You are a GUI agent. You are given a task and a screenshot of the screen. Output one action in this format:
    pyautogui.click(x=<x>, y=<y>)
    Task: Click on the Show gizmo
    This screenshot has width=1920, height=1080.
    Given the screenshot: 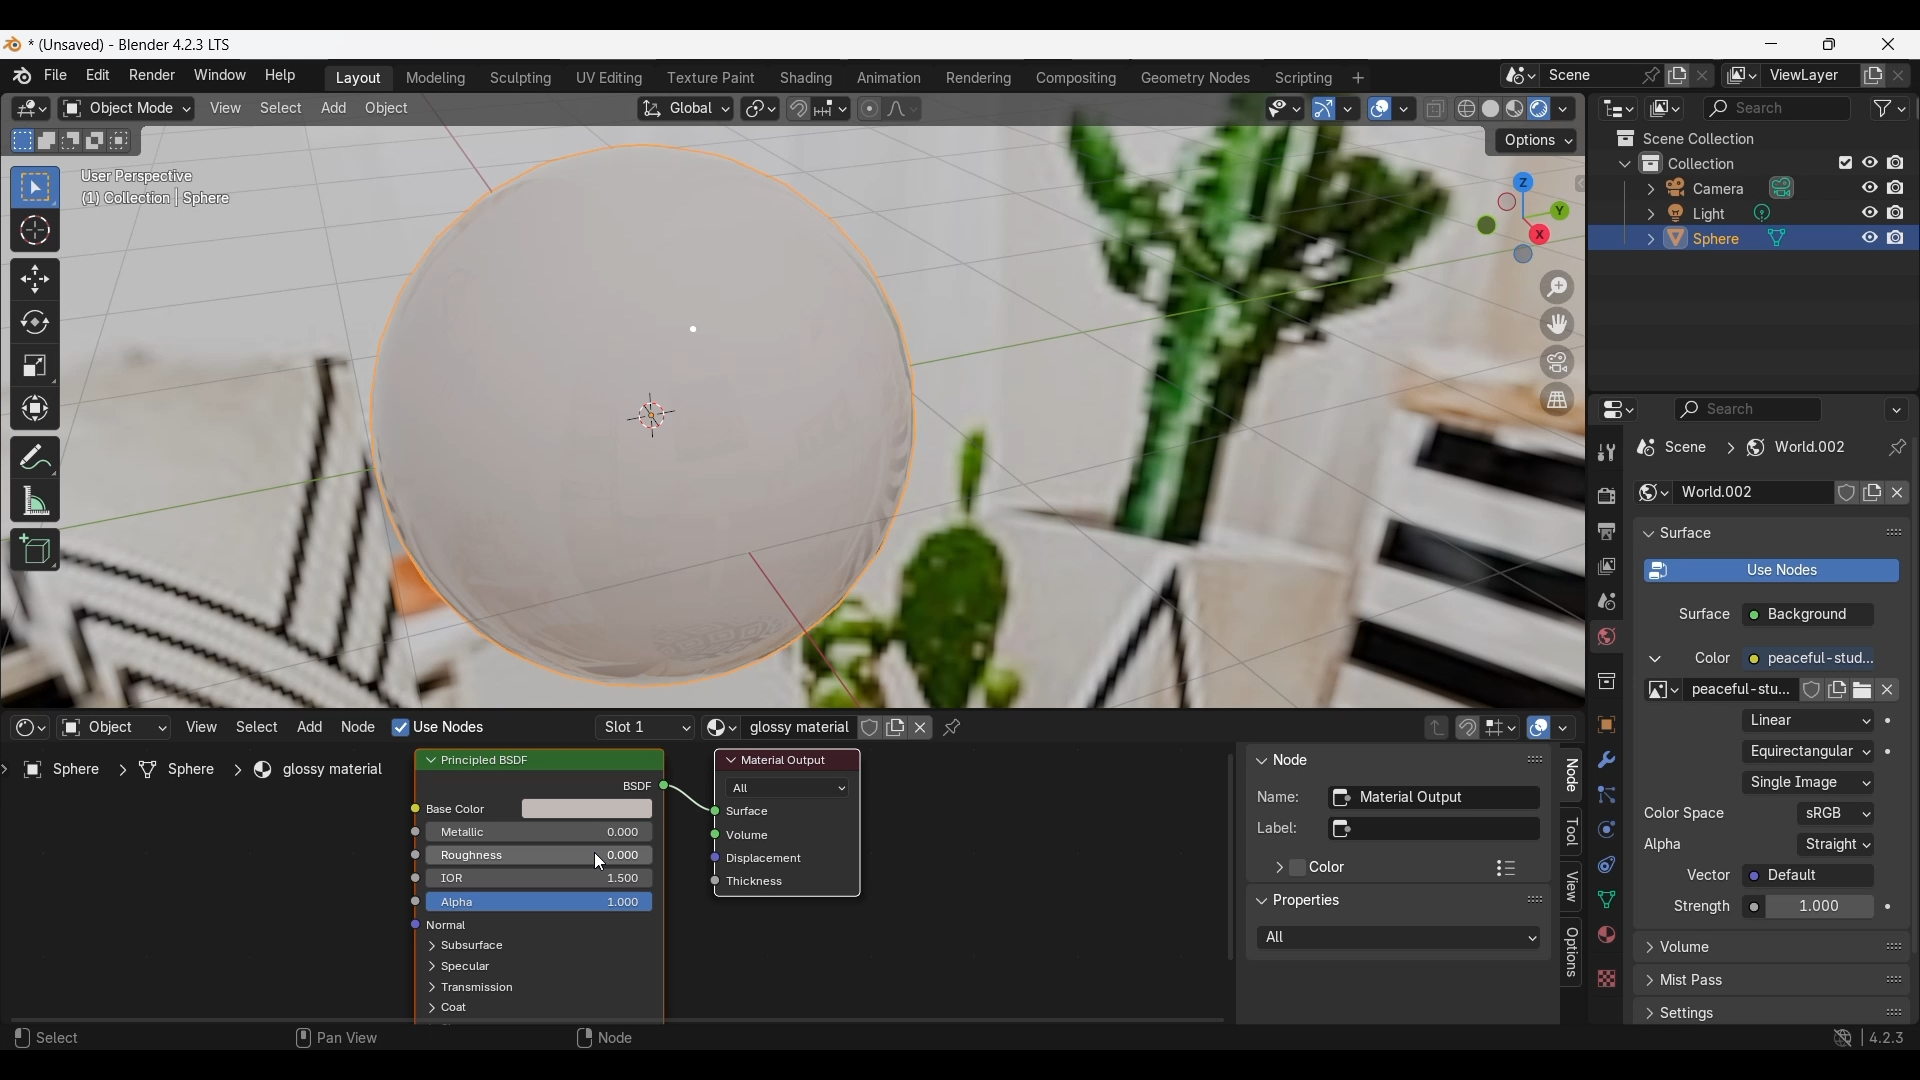 What is the action you would take?
    pyautogui.click(x=1323, y=109)
    